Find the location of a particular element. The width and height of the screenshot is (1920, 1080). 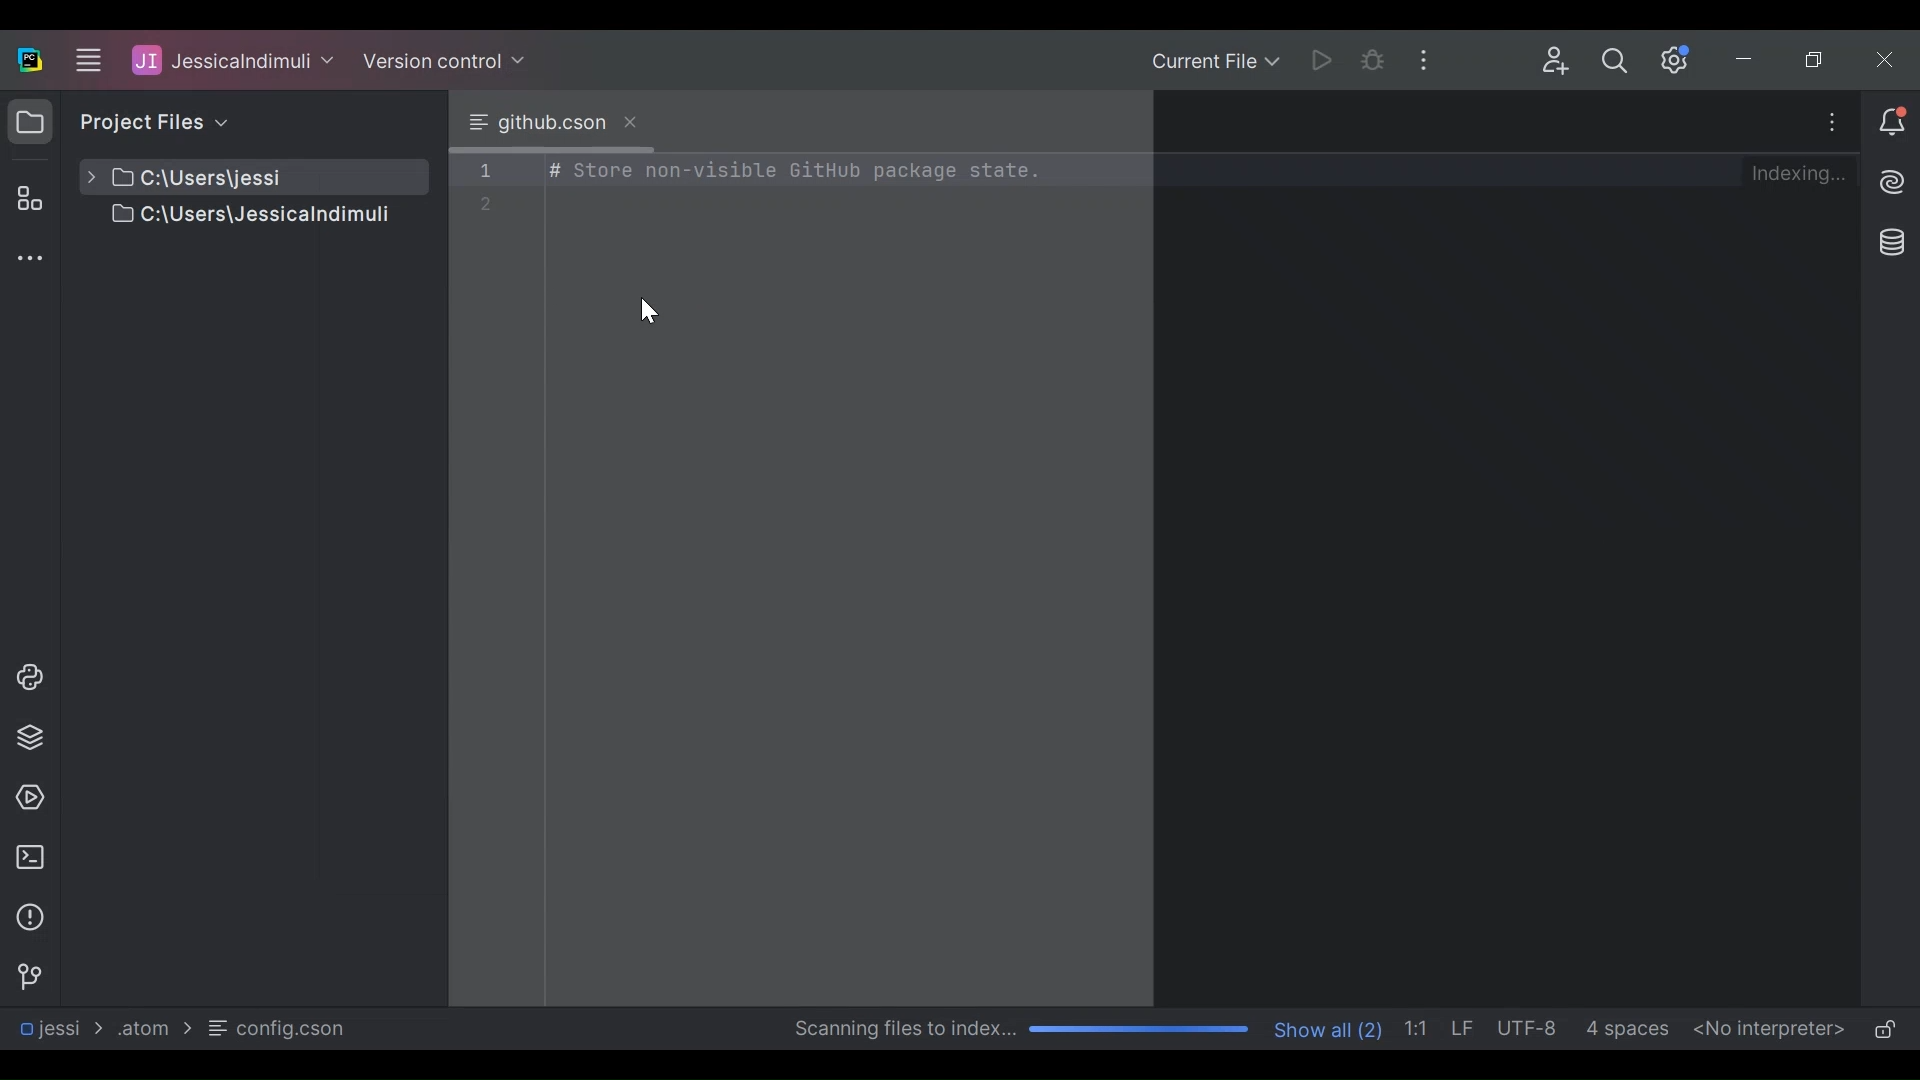

current Tab is located at coordinates (551, 122).